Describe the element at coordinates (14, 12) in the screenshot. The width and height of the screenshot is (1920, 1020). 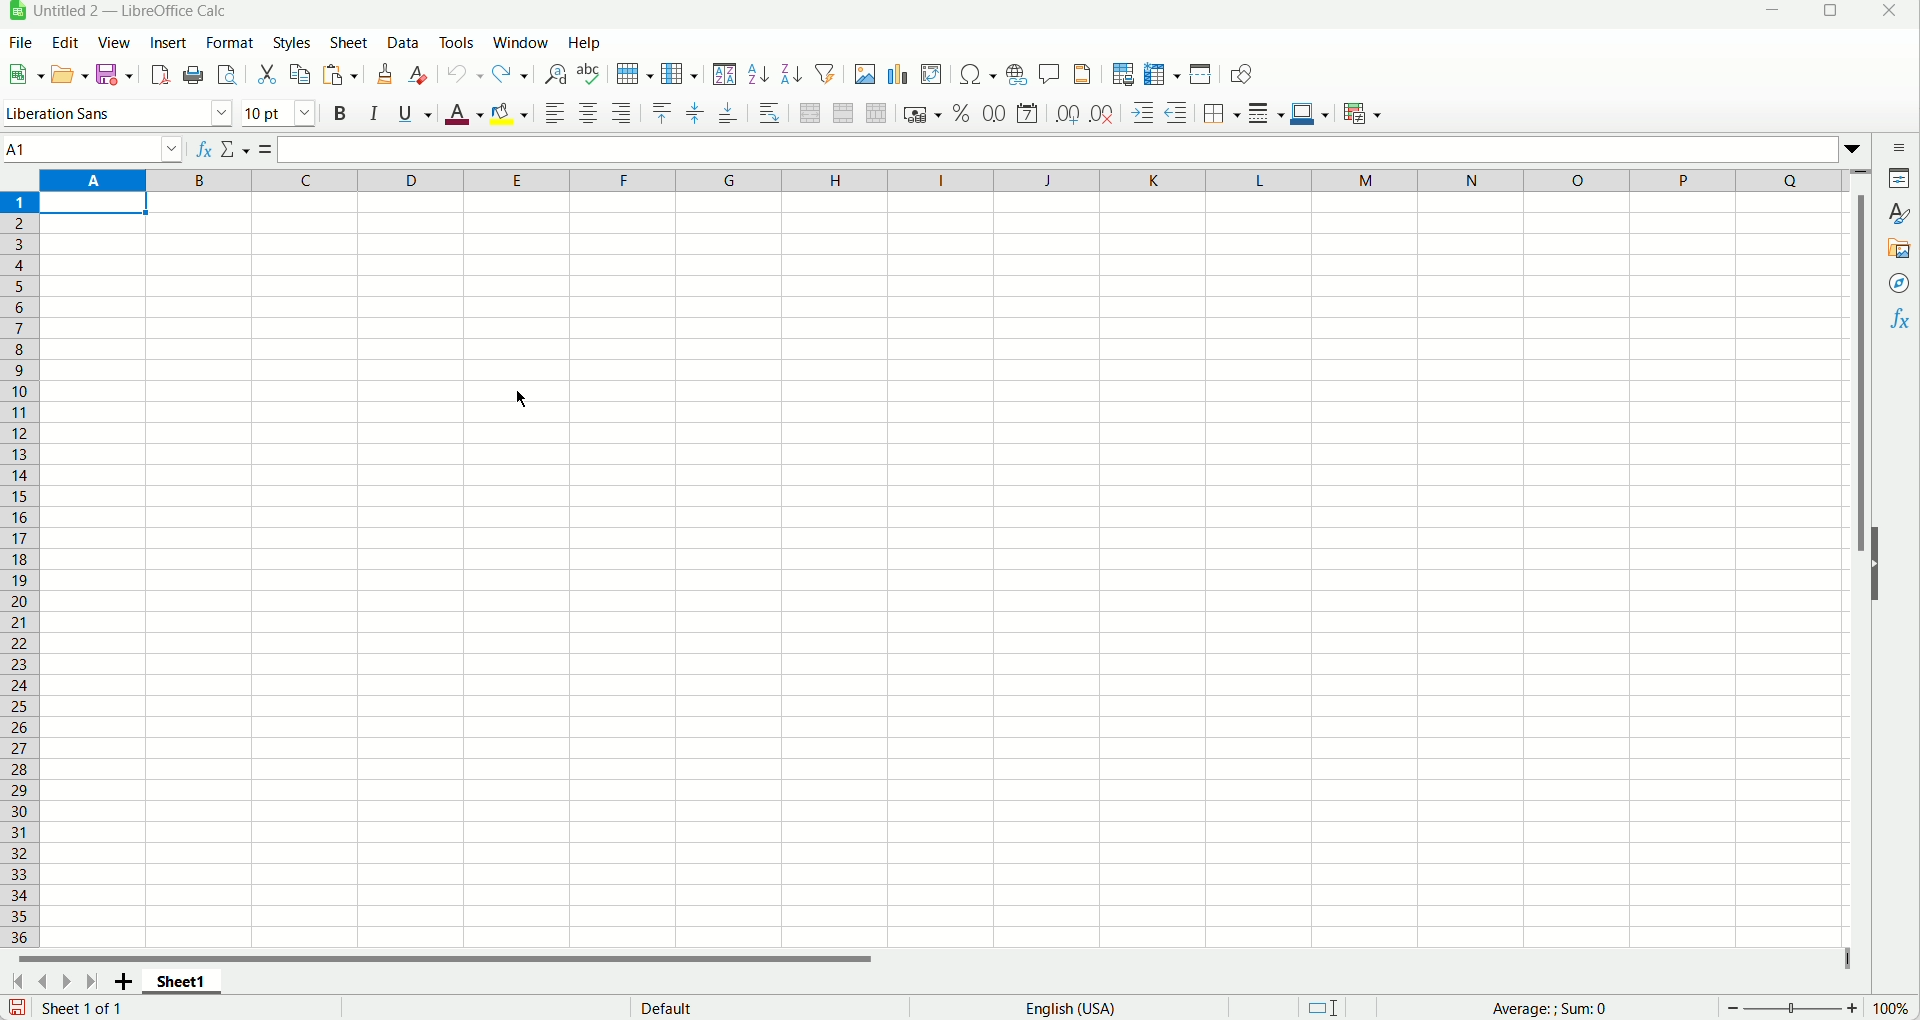
I see `App icon` at that location.